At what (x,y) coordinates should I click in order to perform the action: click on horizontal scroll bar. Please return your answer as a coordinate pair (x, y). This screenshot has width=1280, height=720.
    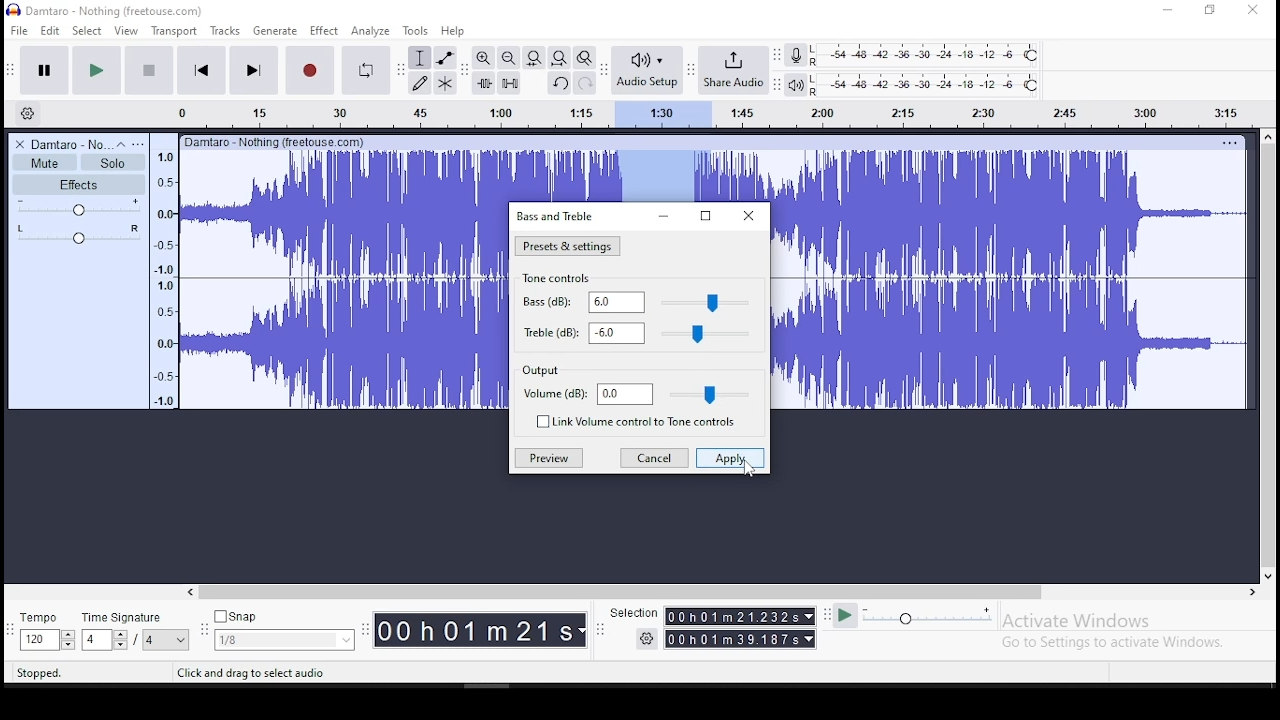
    Looking at the image, I should click on (720, 592).